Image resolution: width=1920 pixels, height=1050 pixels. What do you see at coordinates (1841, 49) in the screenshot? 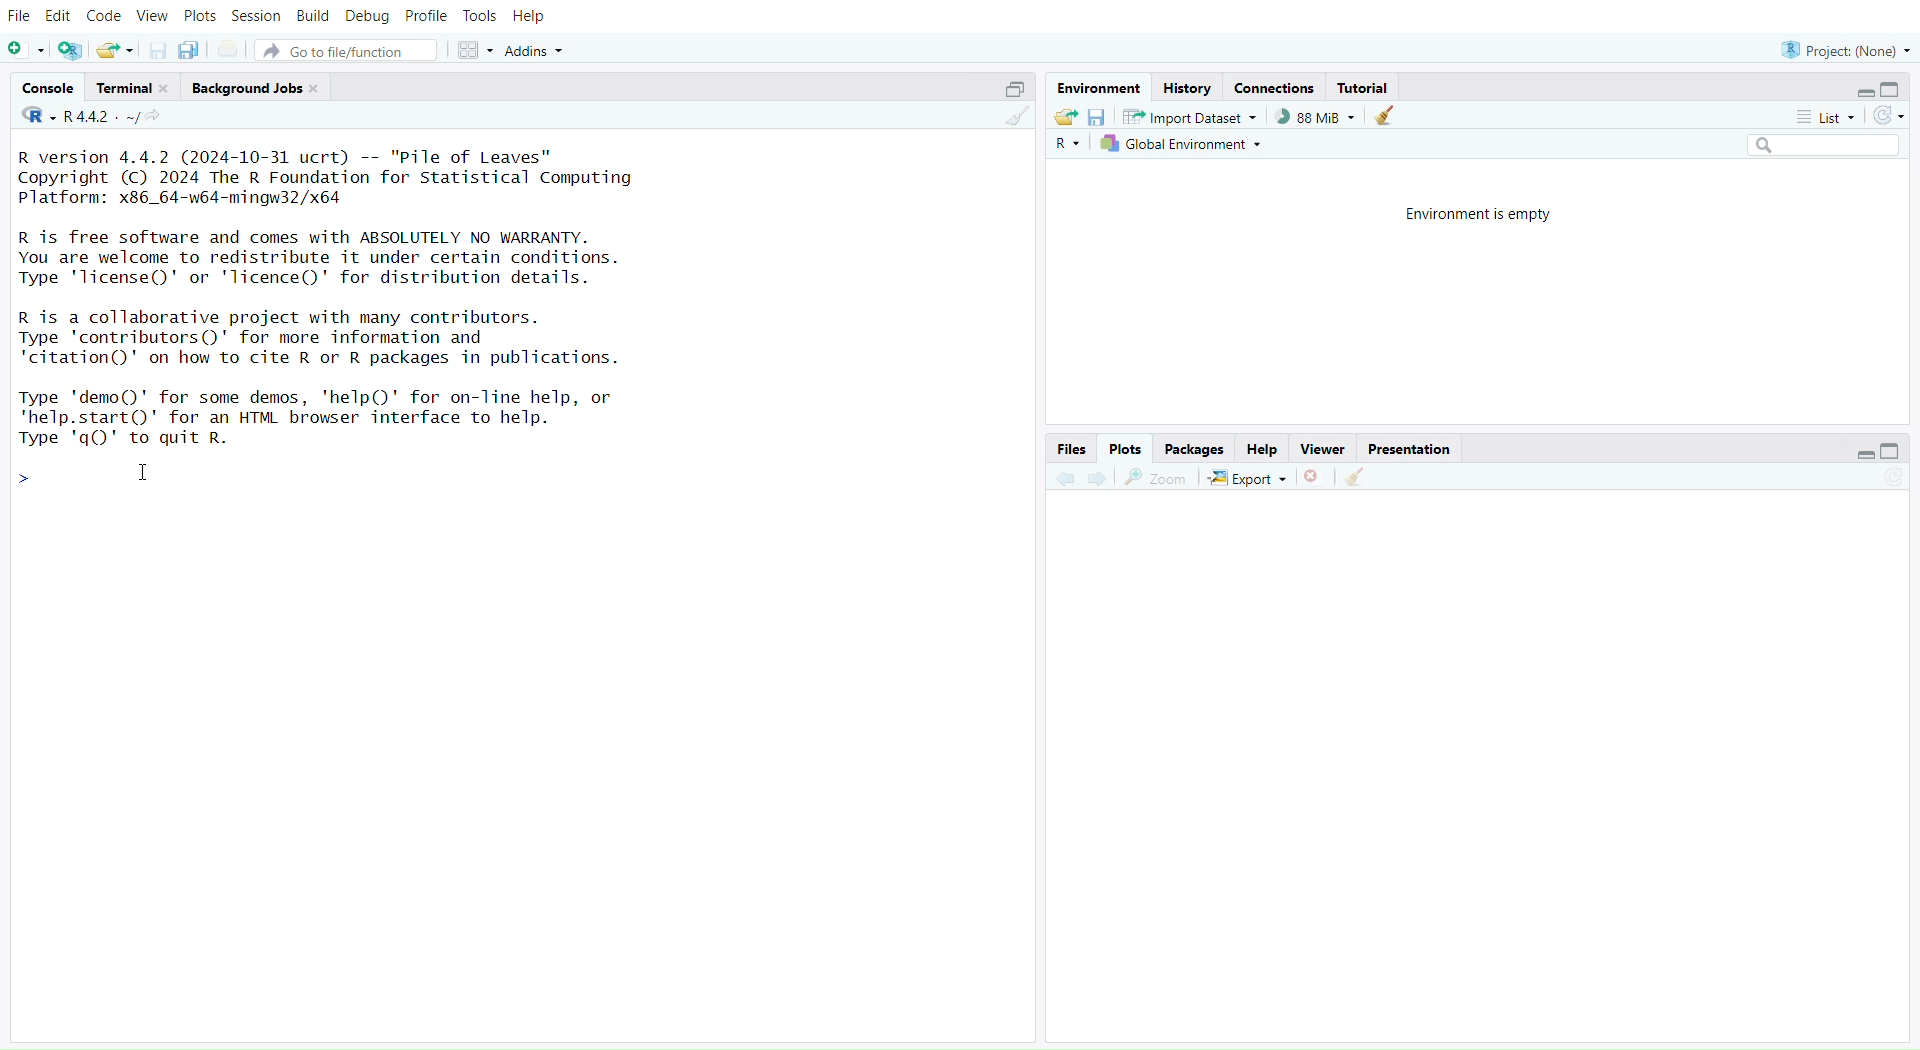
I see `project(None)` at bounding box center [1841, 49].